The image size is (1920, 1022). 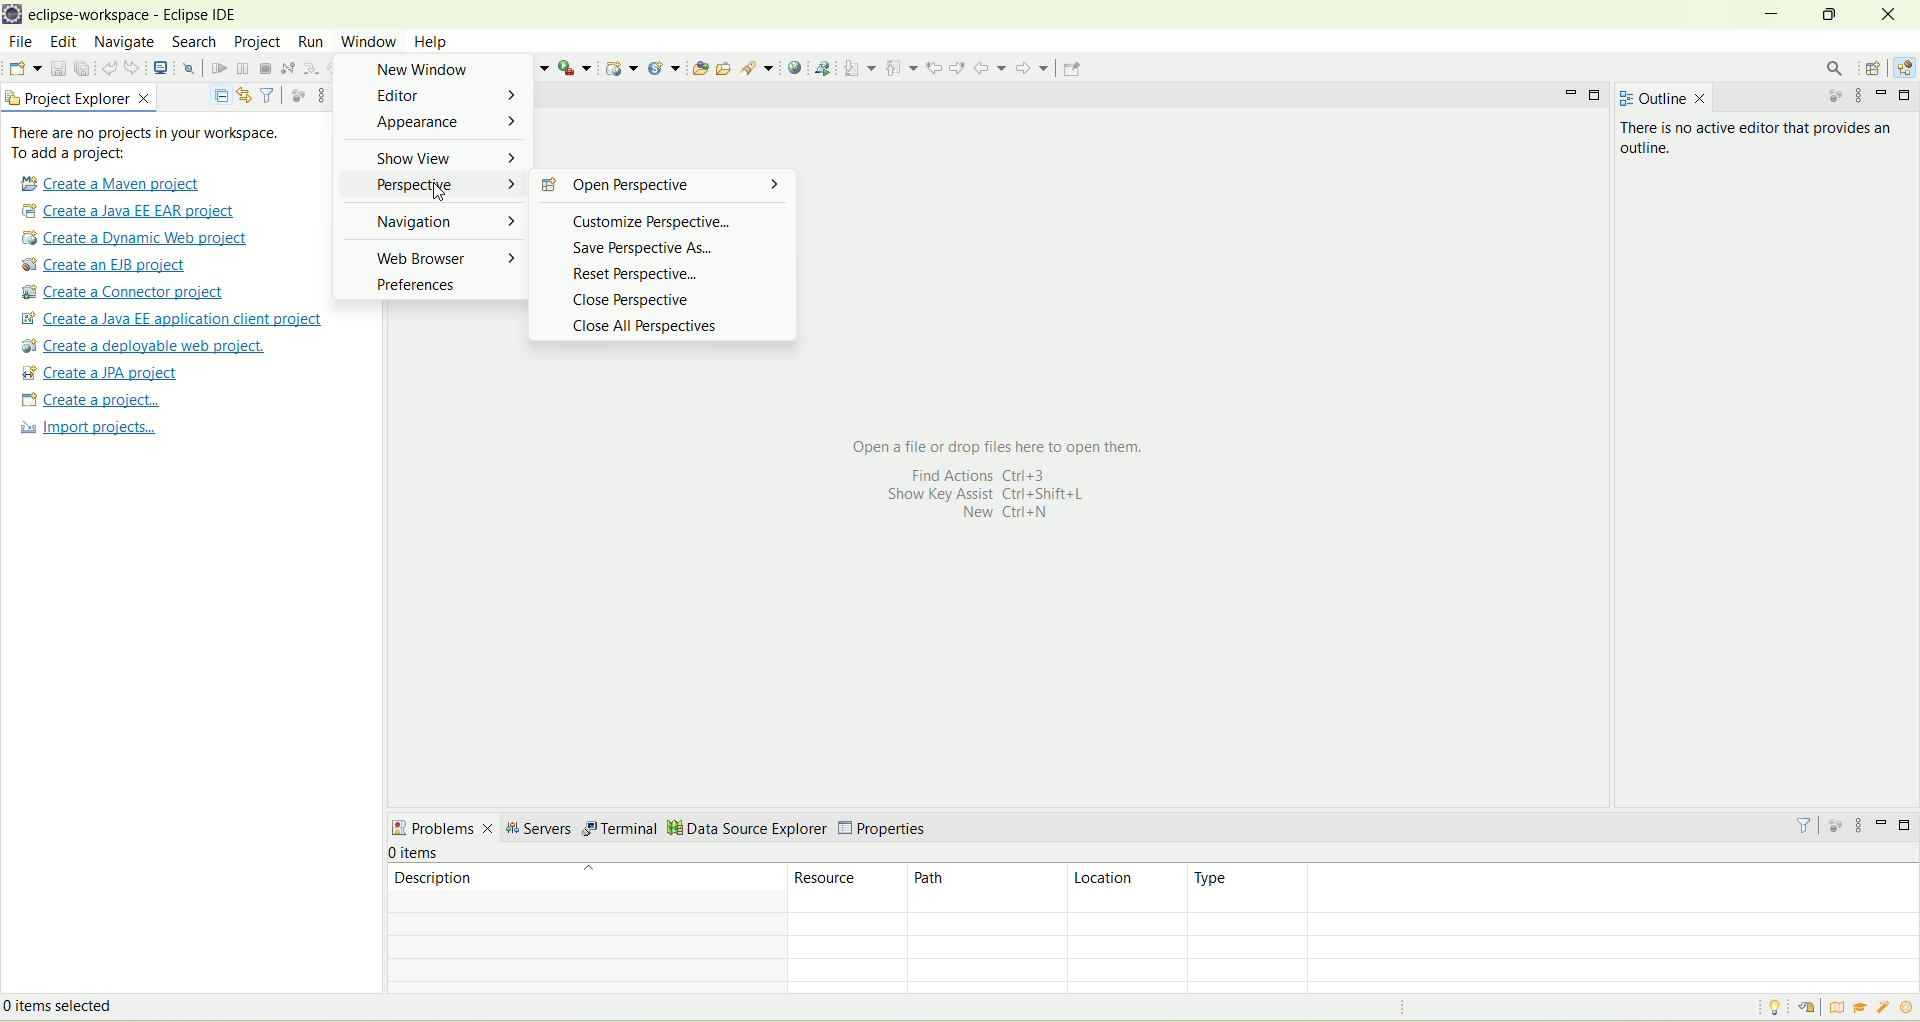 What do you see at coordinates (430, 41) in the screenshot?
I see `help` at bounding box center [430, 41].